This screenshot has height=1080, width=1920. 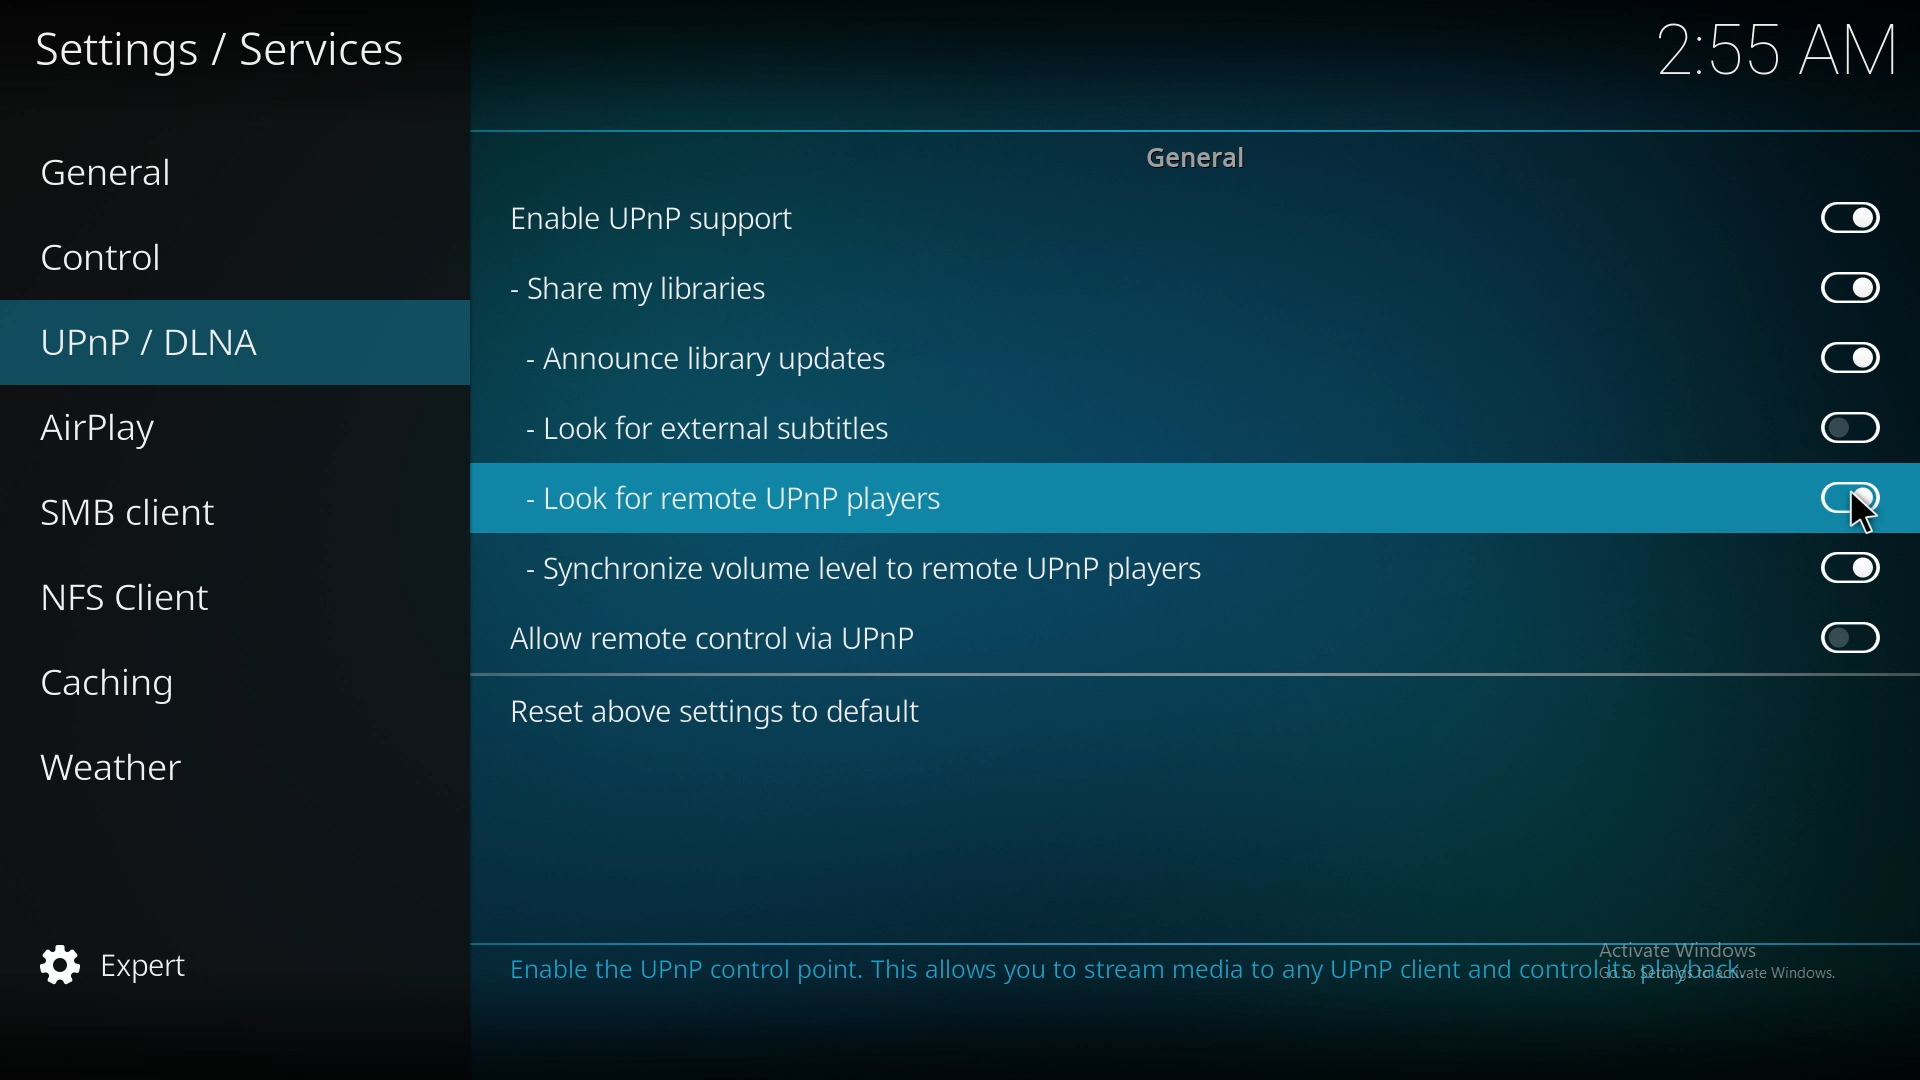 What do you see at coordinates (153, 258) in the screenshot?
I see `control` at bounding box center [153, 258].